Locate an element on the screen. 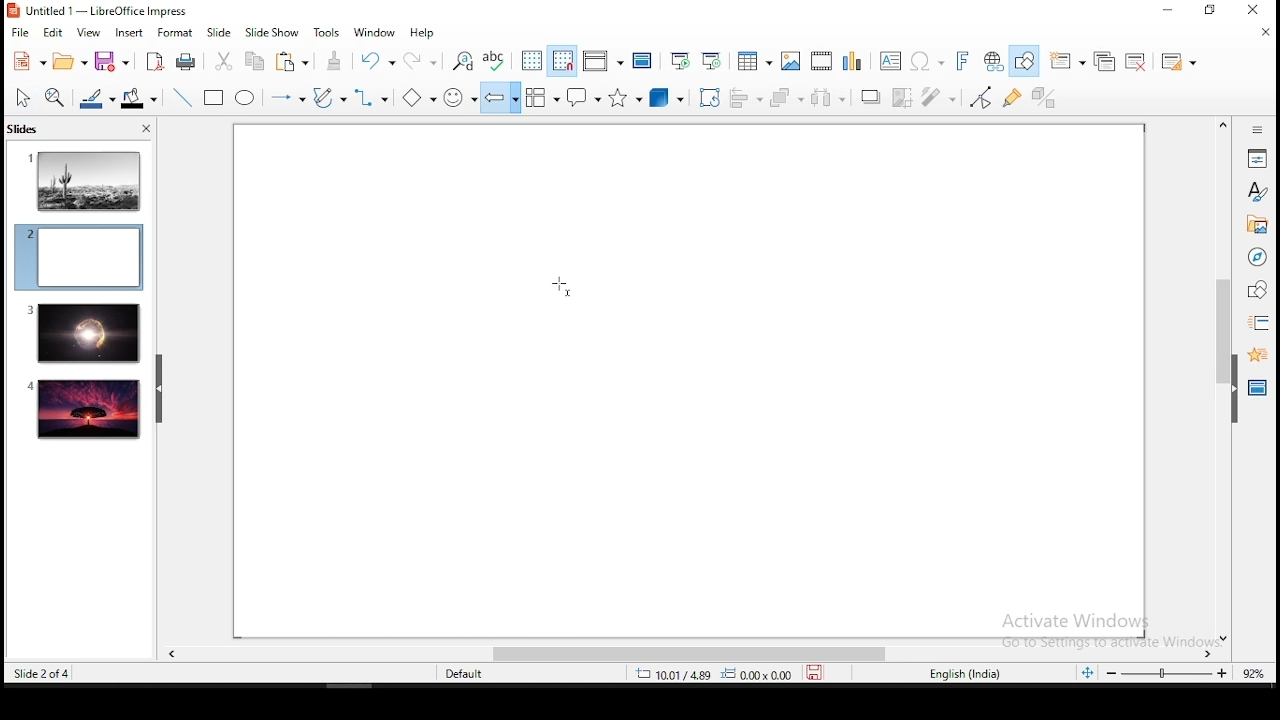 This screenshot has height=720, width=1280. basic shapes is located at coordinates (415, 98).